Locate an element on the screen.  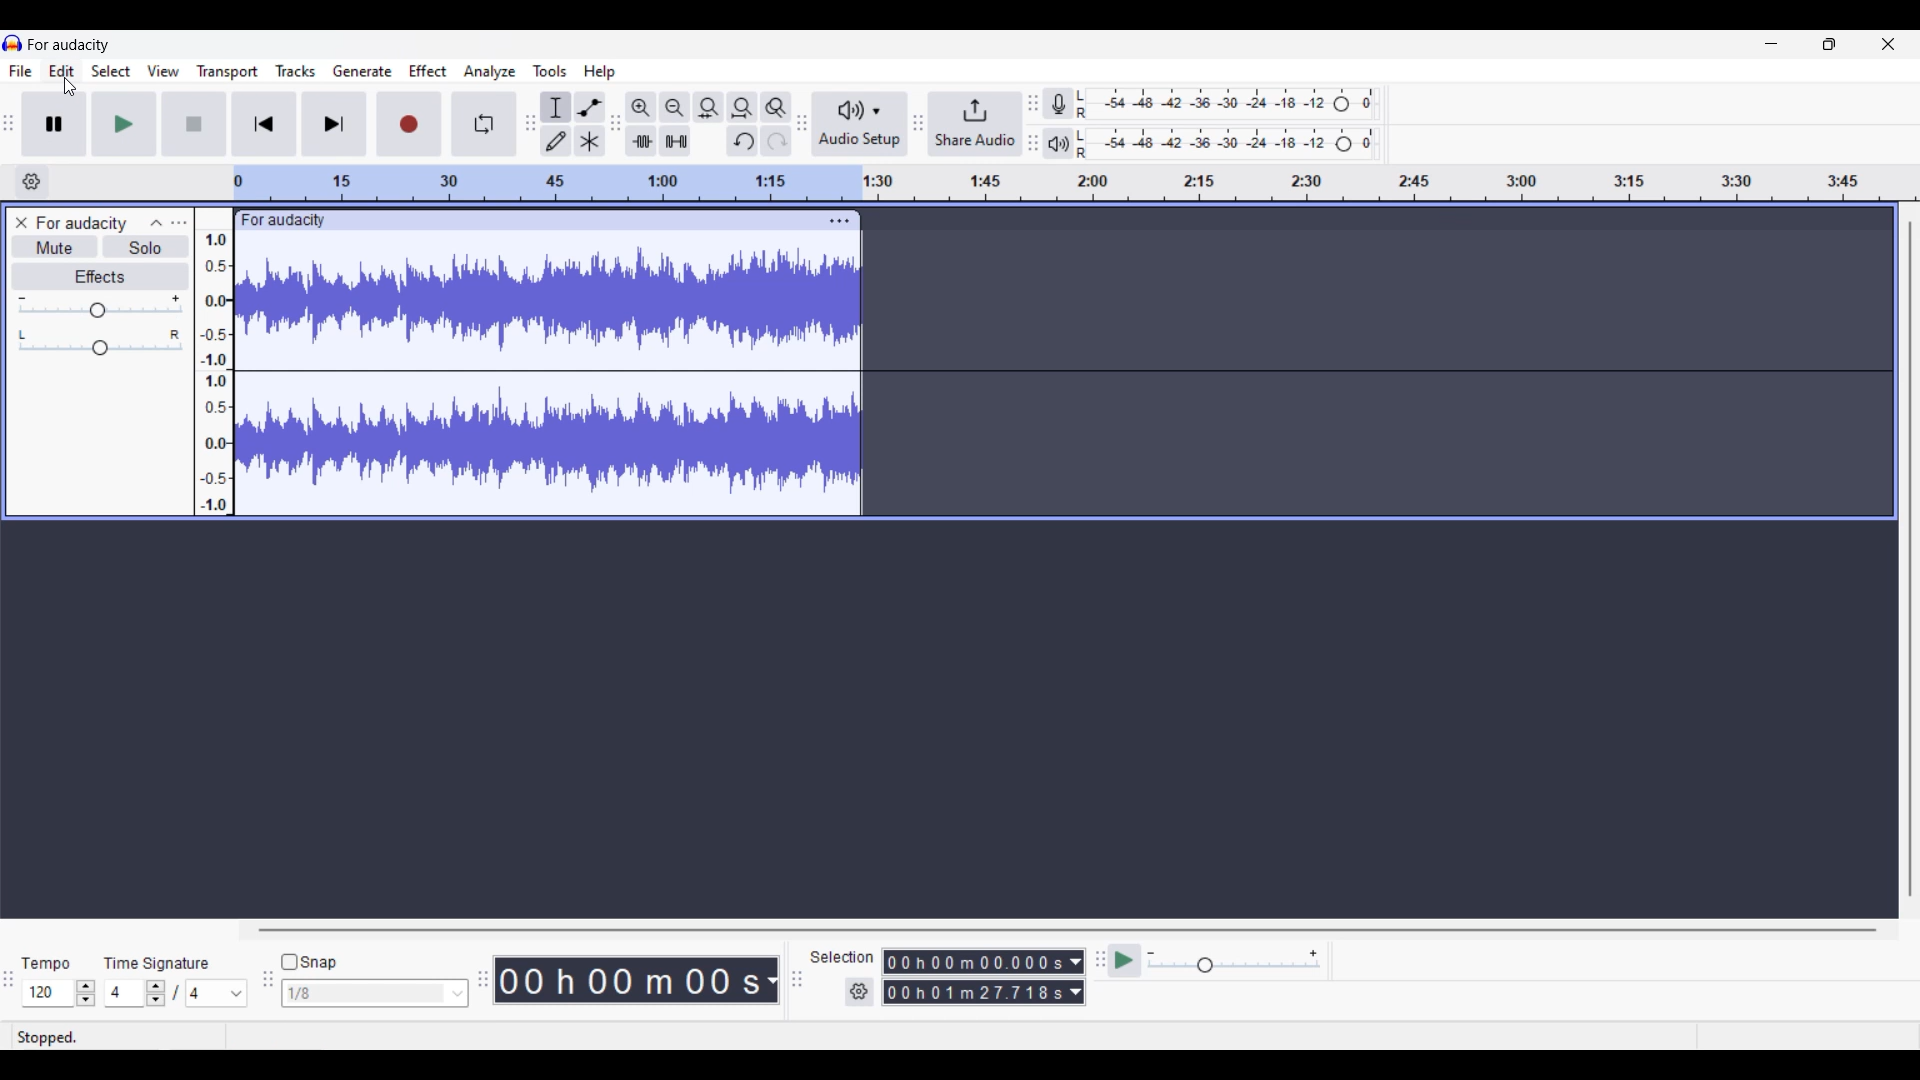
Track settings is located at coordinates (839, 221).